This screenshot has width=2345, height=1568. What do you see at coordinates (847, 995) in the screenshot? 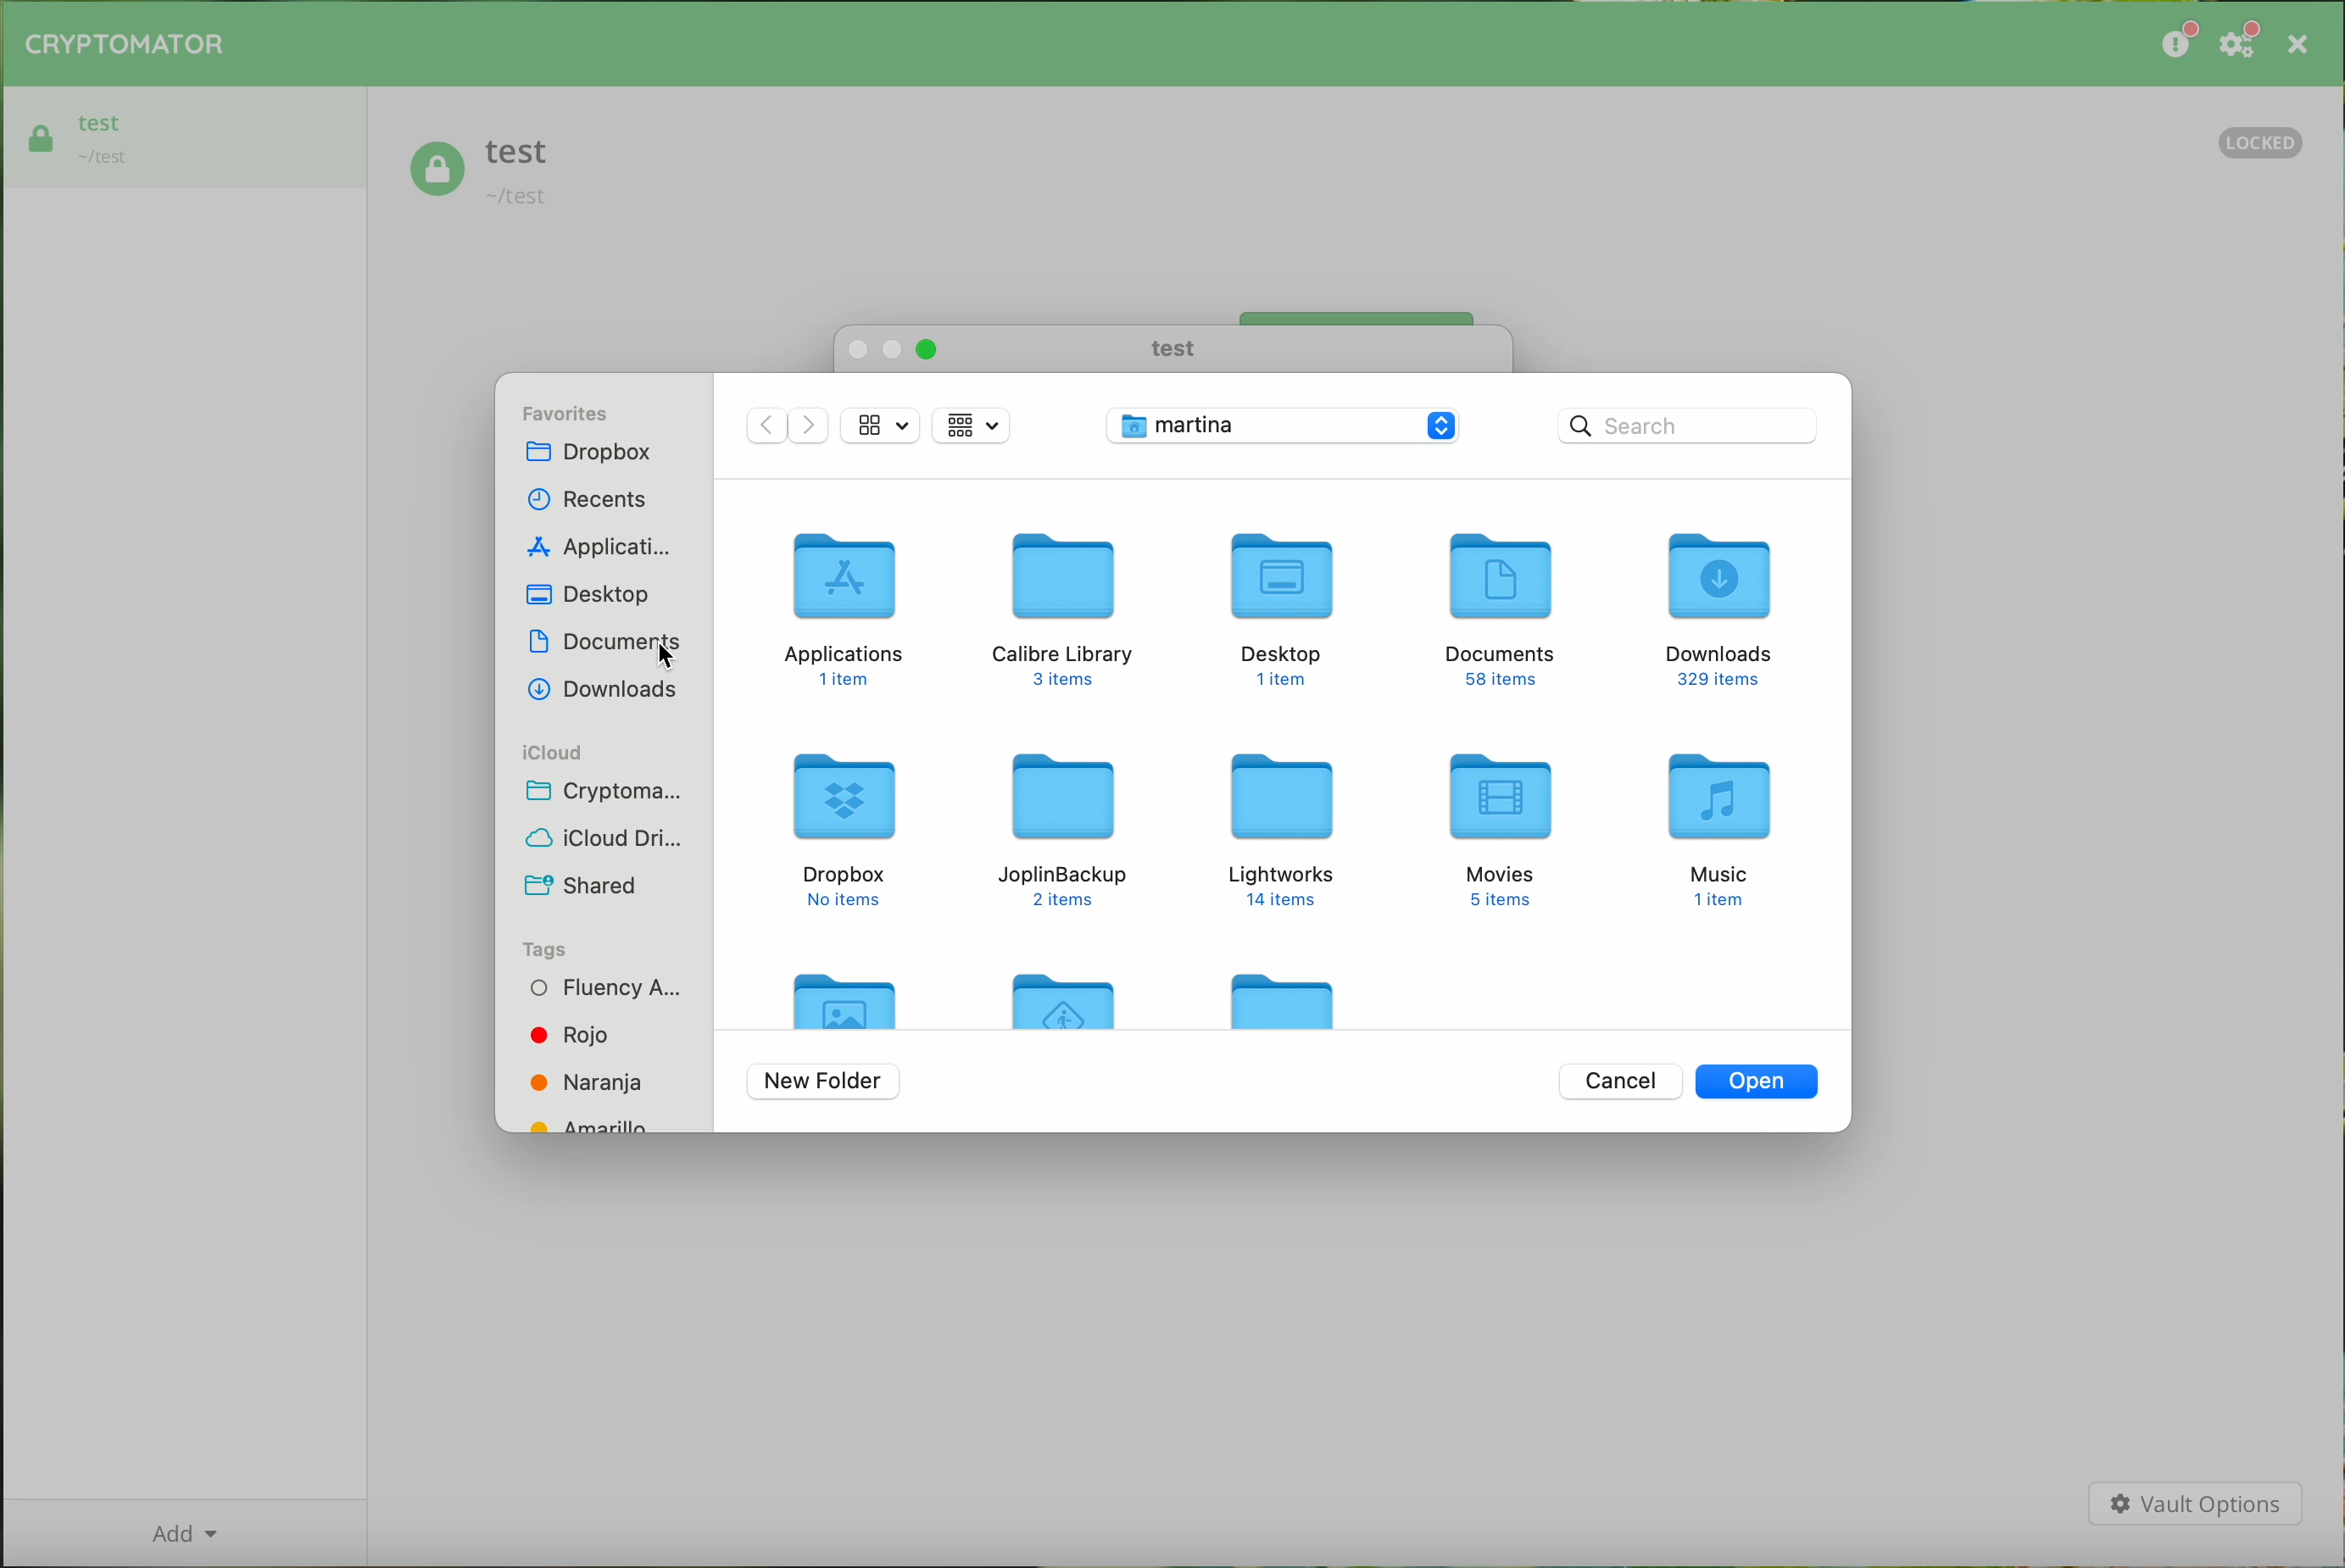
I see `folder` at bounding box center [847, 995].